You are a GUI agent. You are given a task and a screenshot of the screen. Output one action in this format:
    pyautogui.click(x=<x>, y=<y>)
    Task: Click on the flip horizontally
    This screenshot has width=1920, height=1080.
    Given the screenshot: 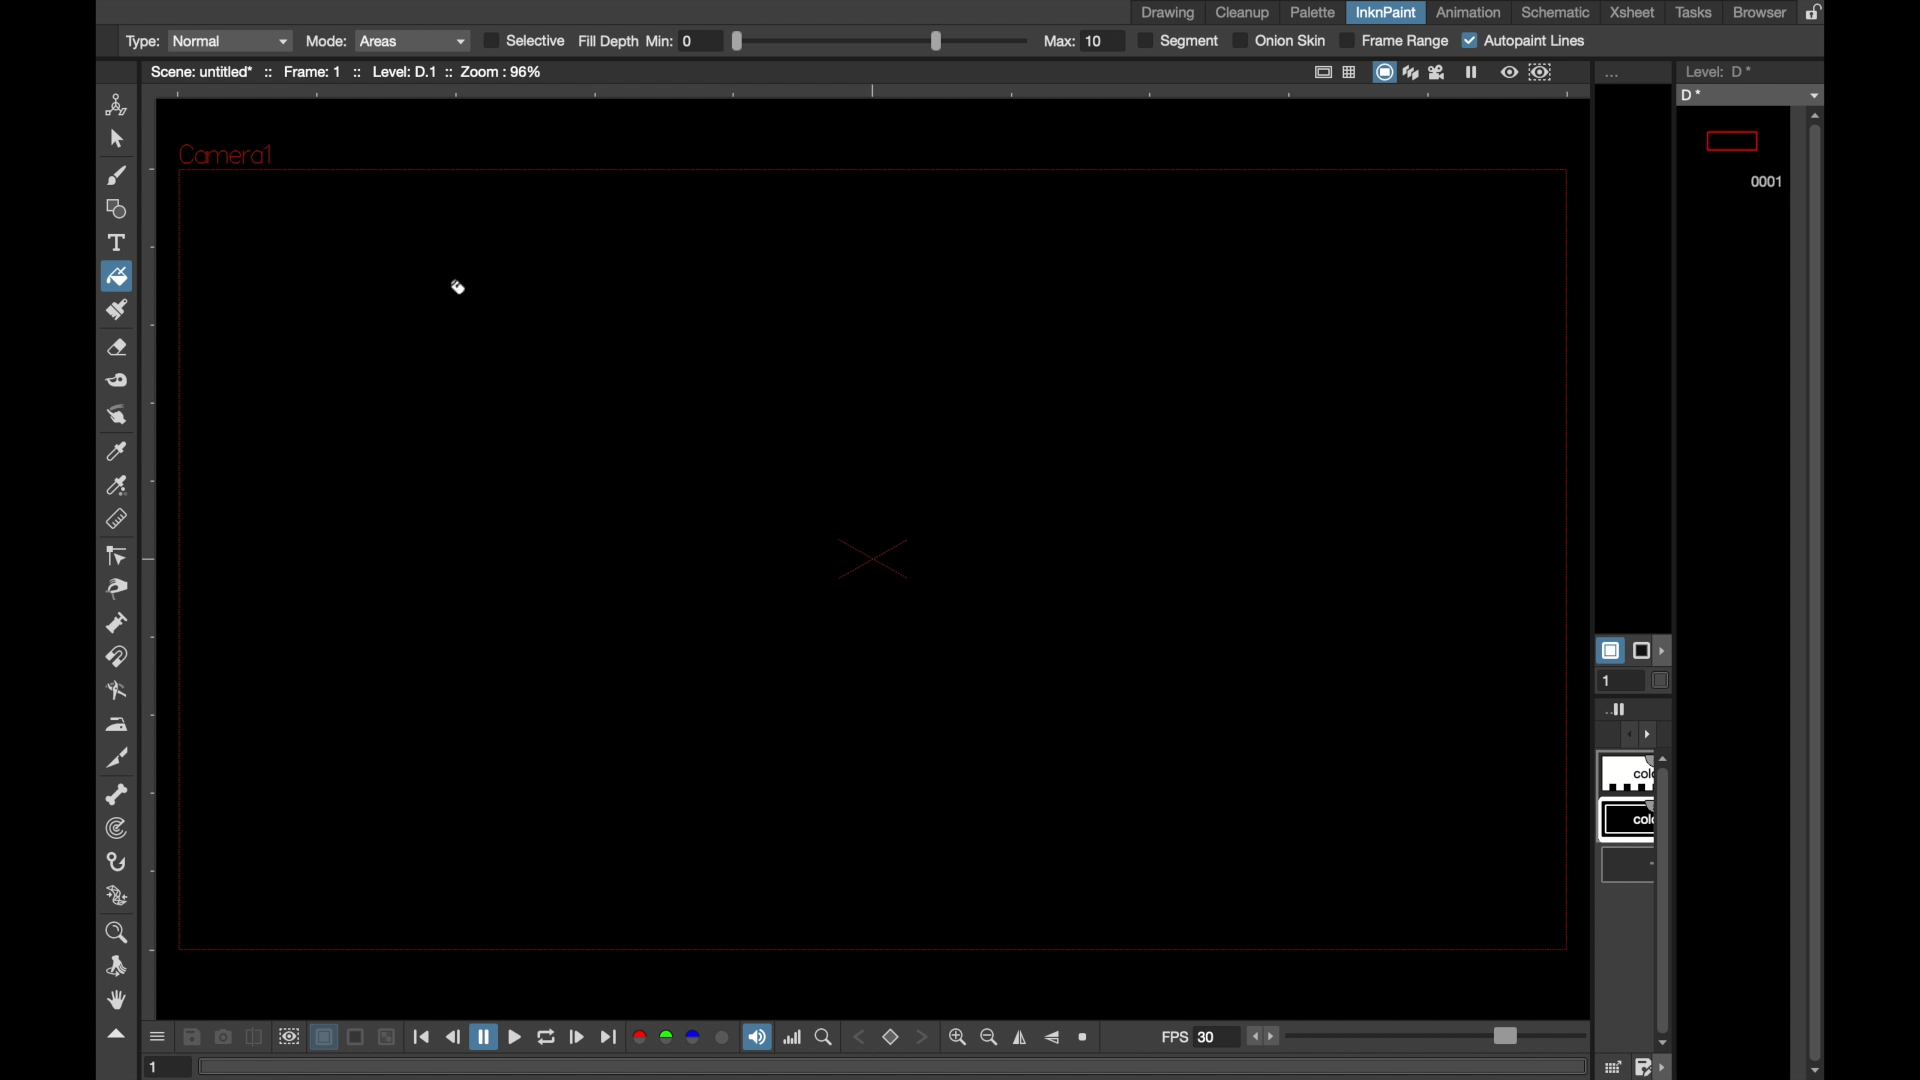 What is the action you would take?
    pyautogui.click(x=1019, y=1038)
    